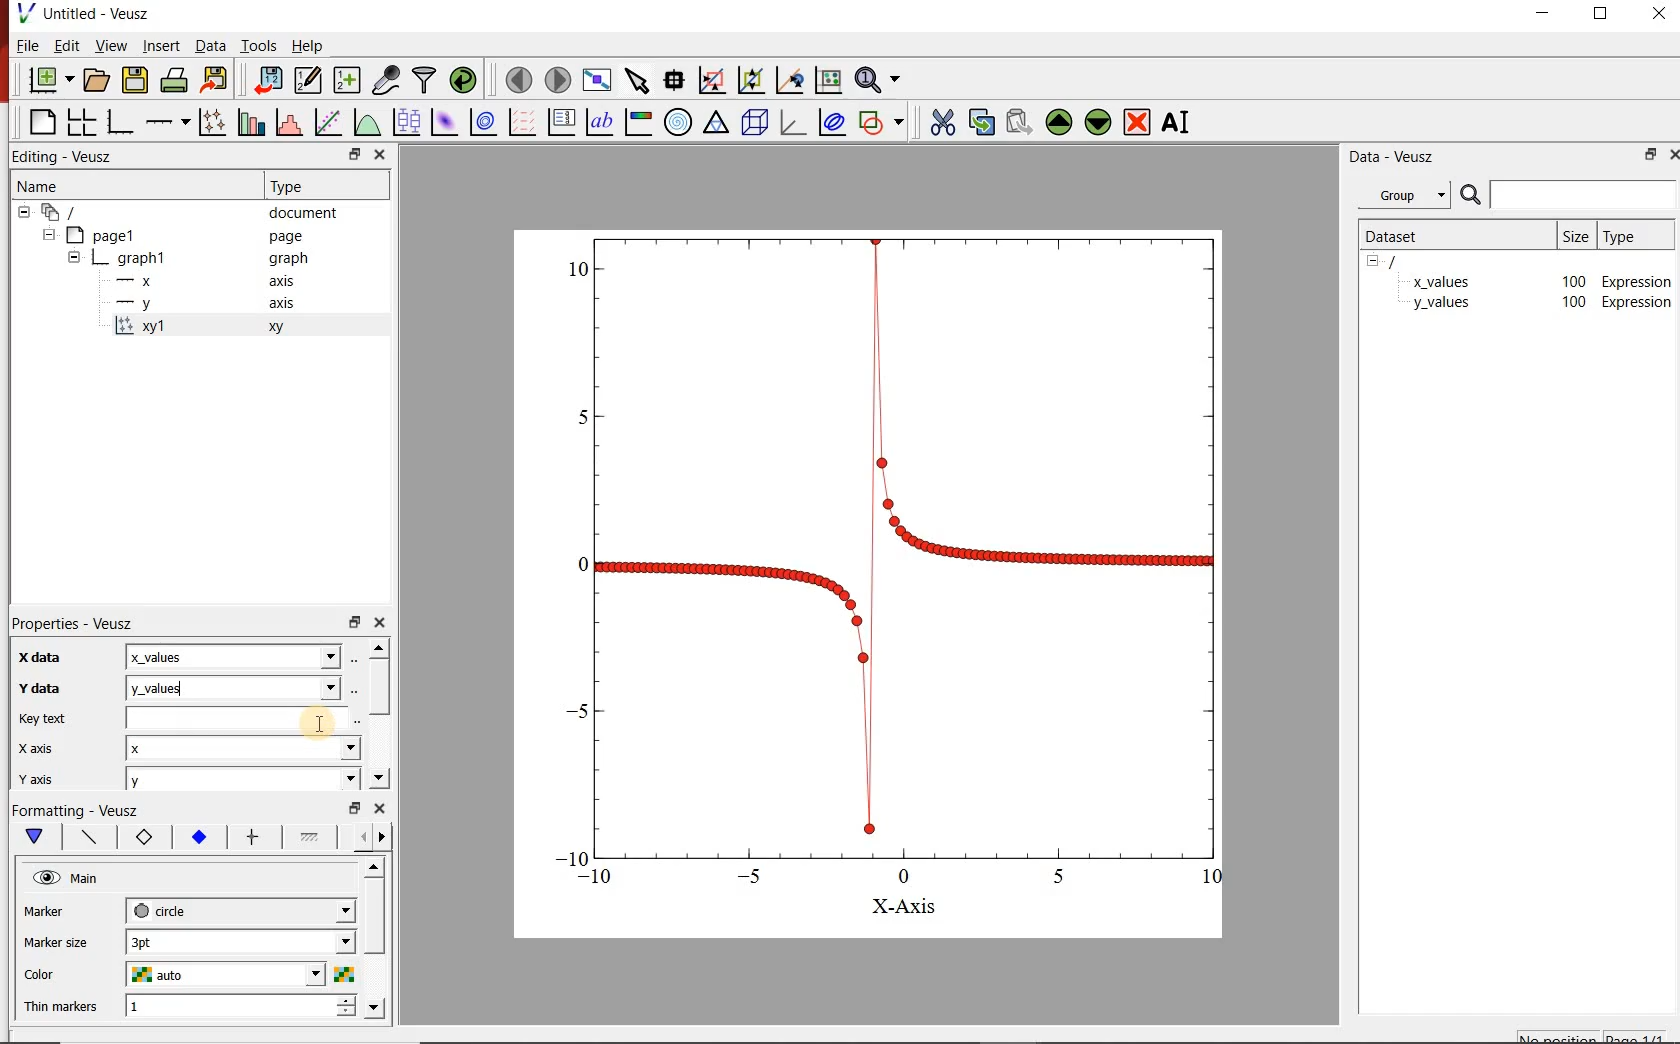  What do you see at coordinates (281, 304) in the screenshot?
I see `axis` at bounding box center [281, 304].